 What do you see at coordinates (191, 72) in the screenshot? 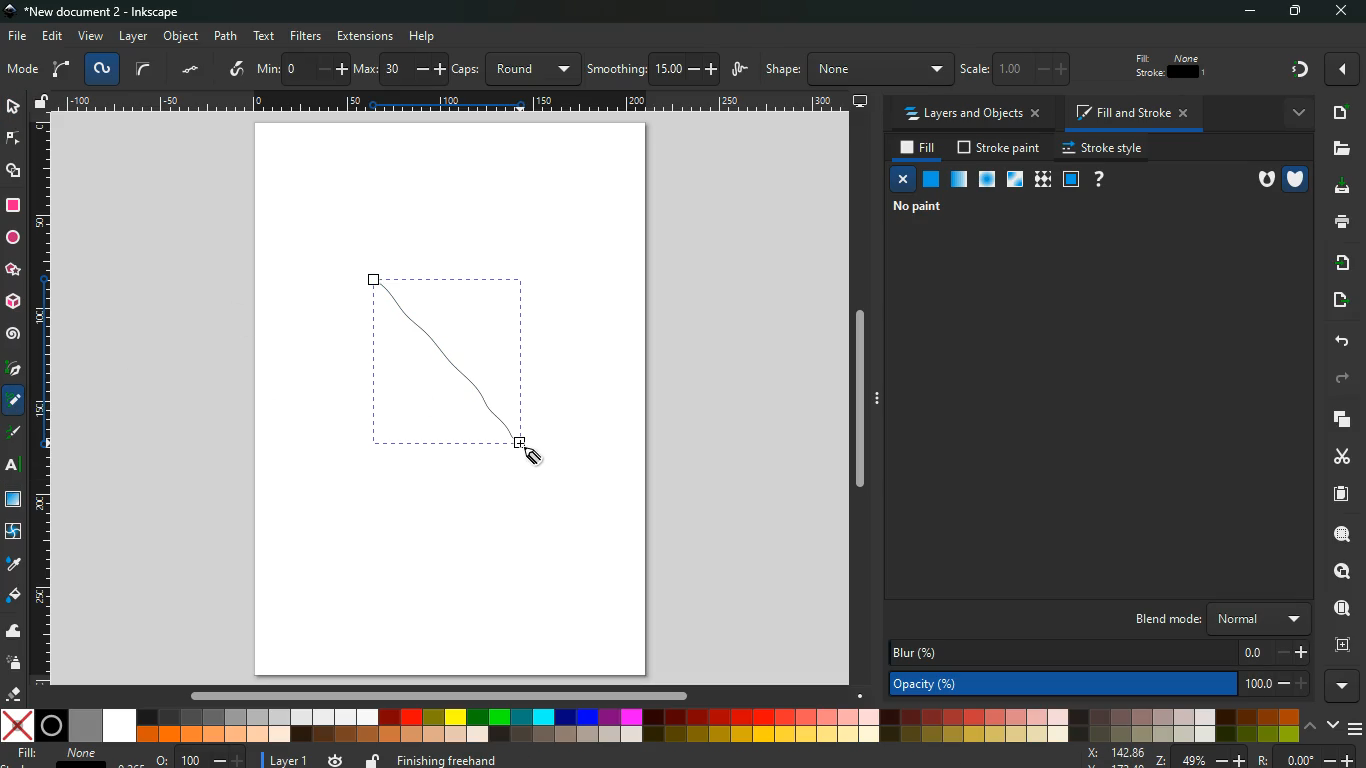
I see `dots` at bounding box center [191, 72].